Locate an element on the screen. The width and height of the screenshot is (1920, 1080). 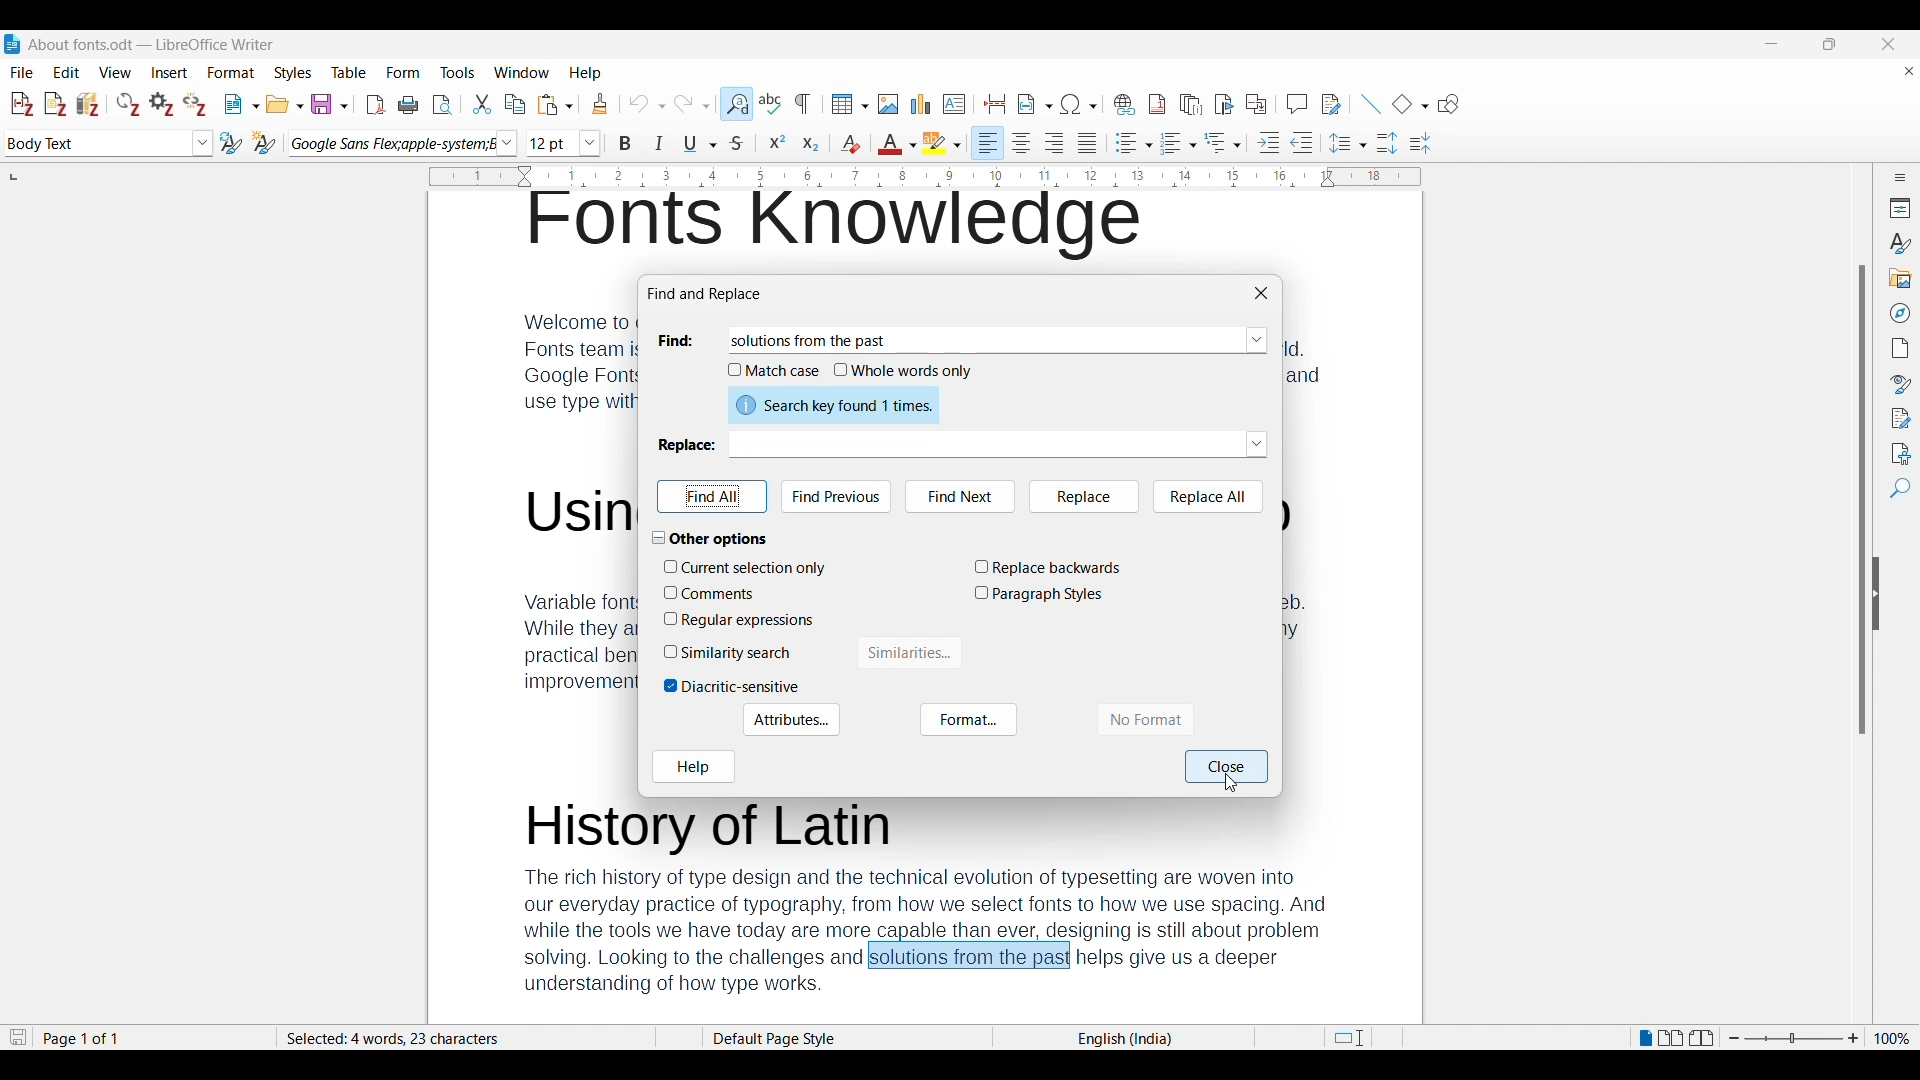
Current zoom factor is located at coordinates (1892, 1039).